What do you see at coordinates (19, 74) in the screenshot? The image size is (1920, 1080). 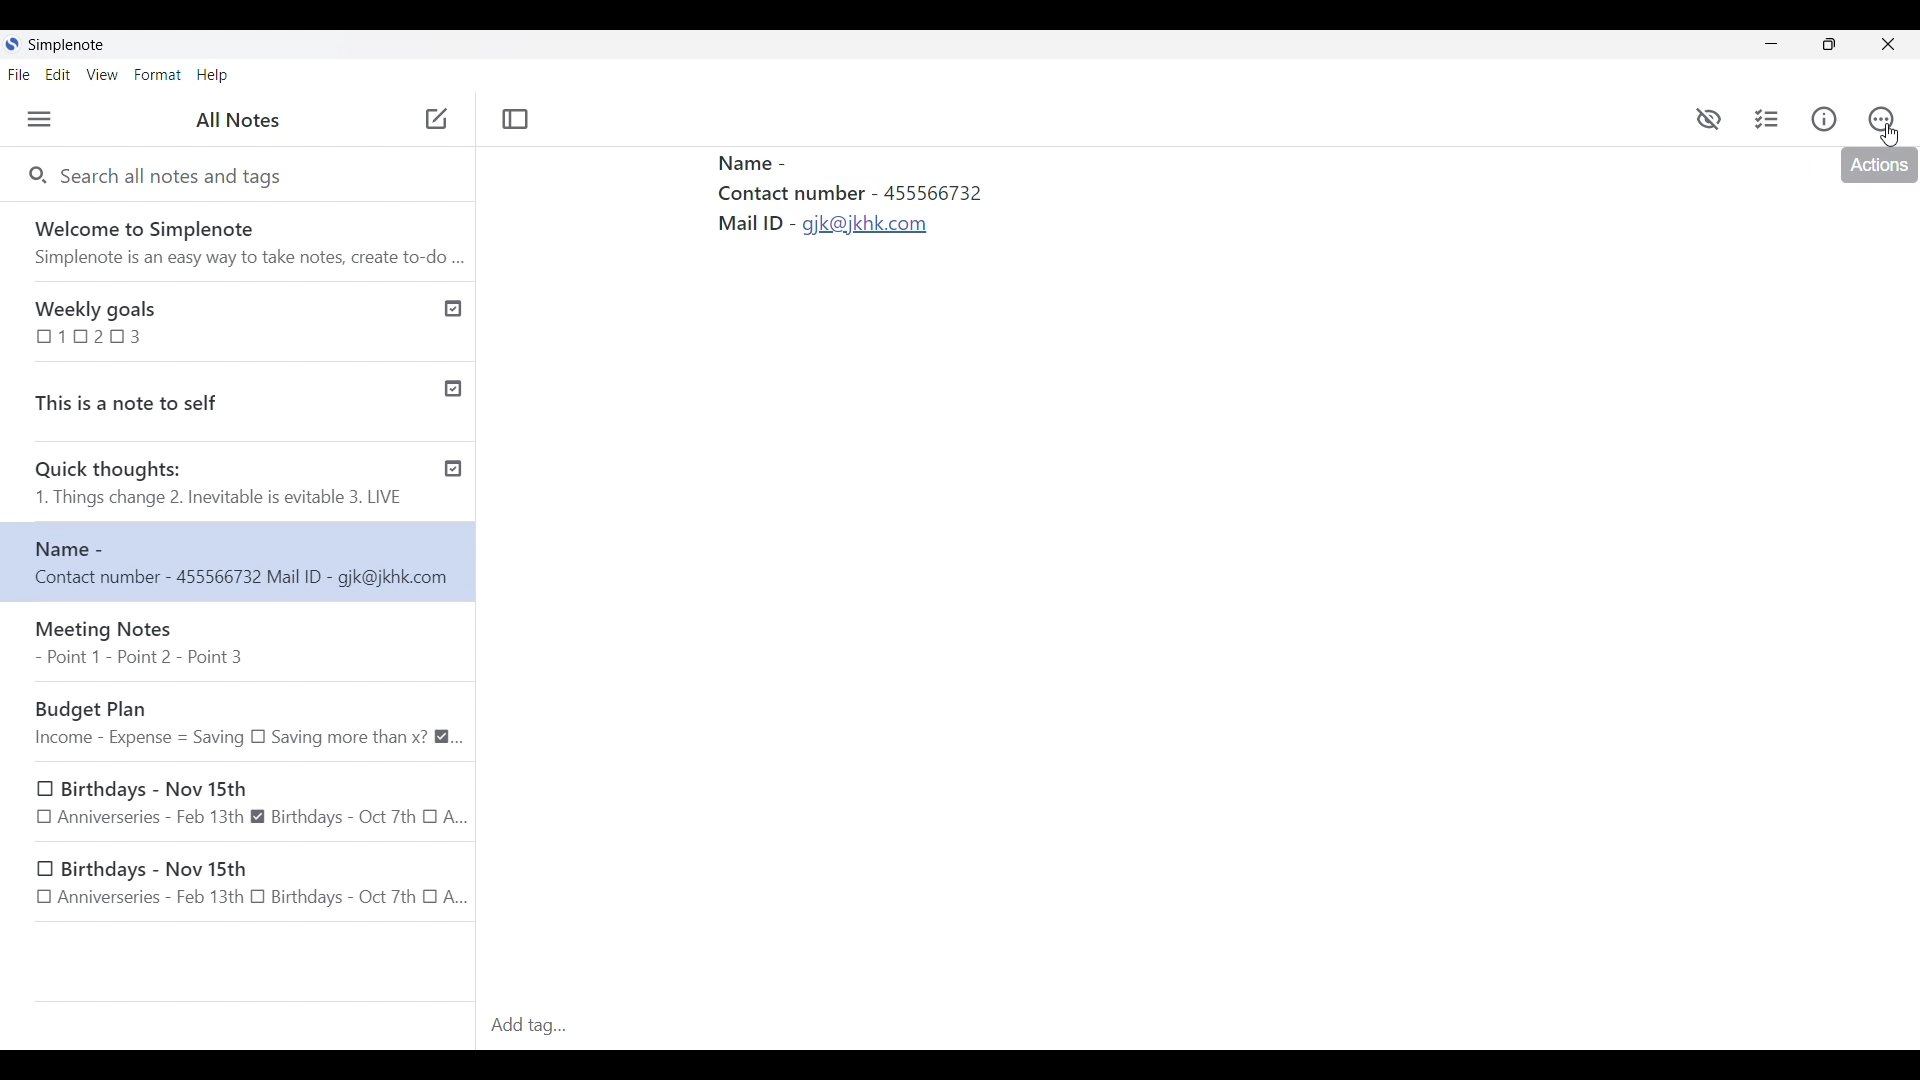 I see `File menu` at bounding box center [19, 74].